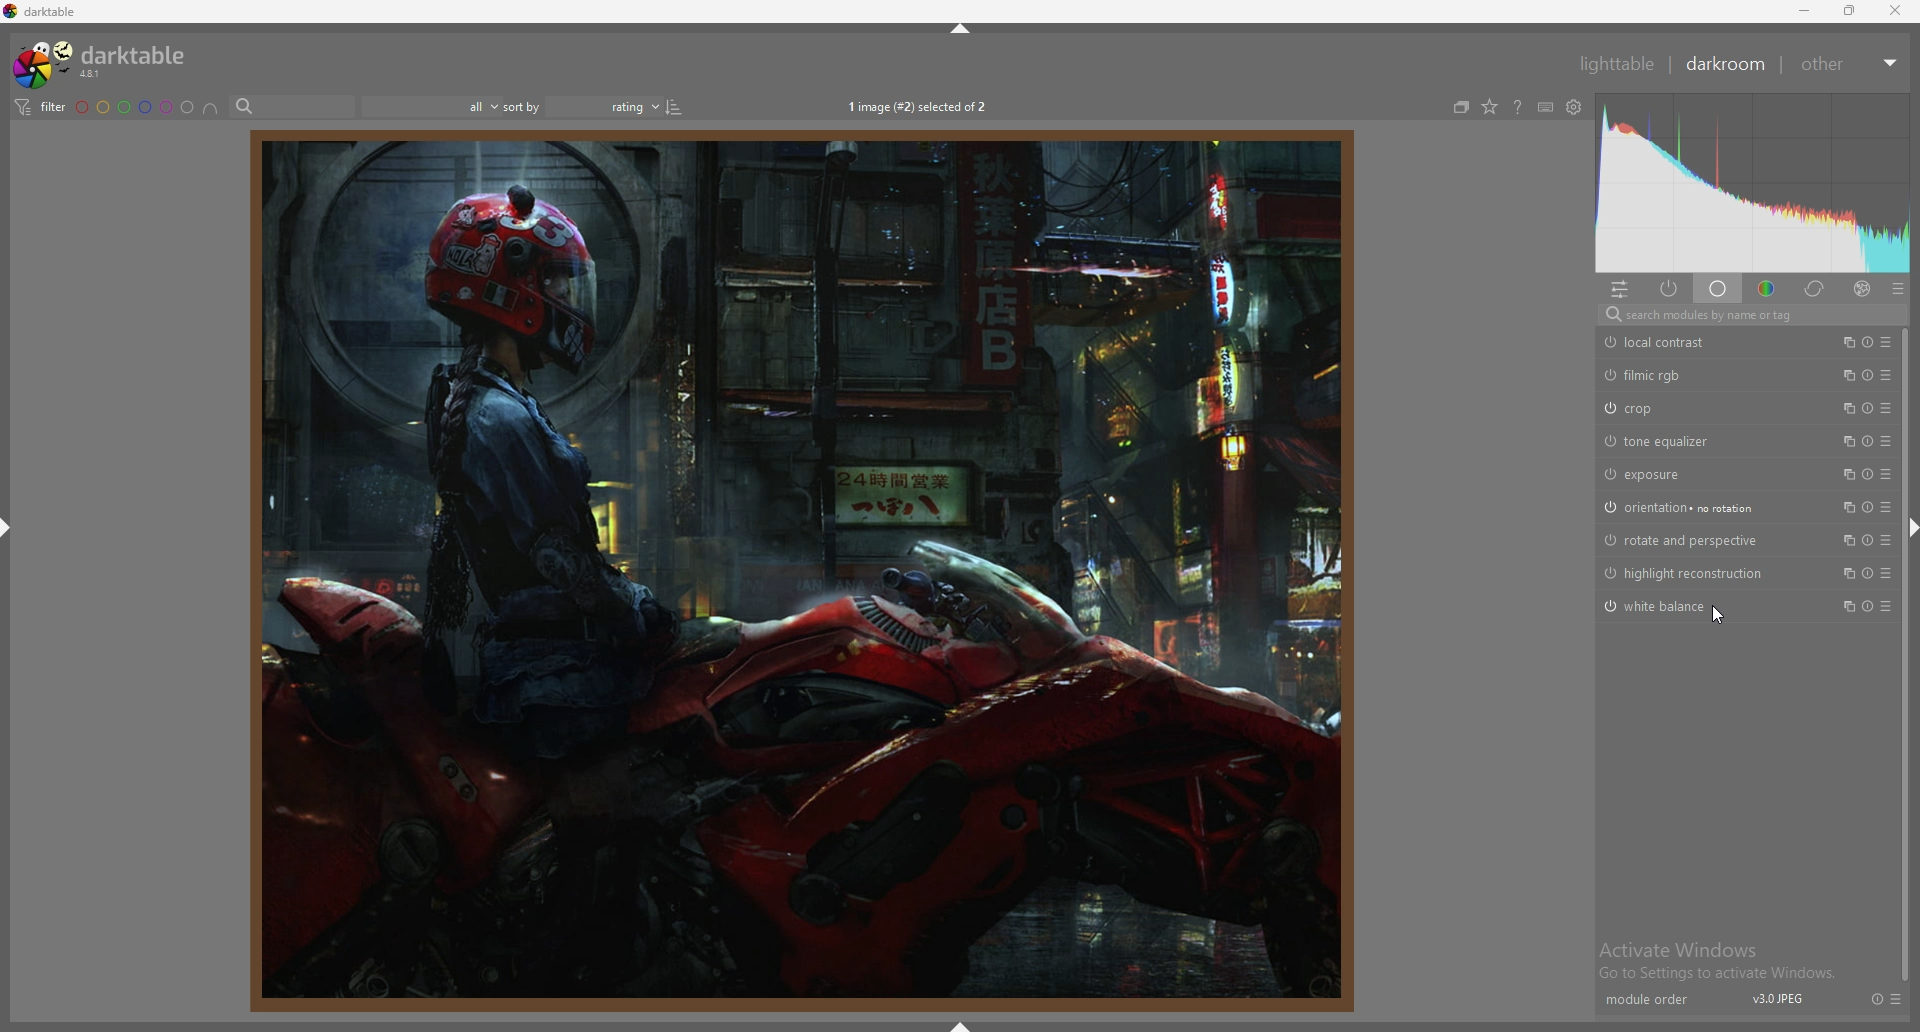  I want to click on tone equalizer, so click(1672, 441).